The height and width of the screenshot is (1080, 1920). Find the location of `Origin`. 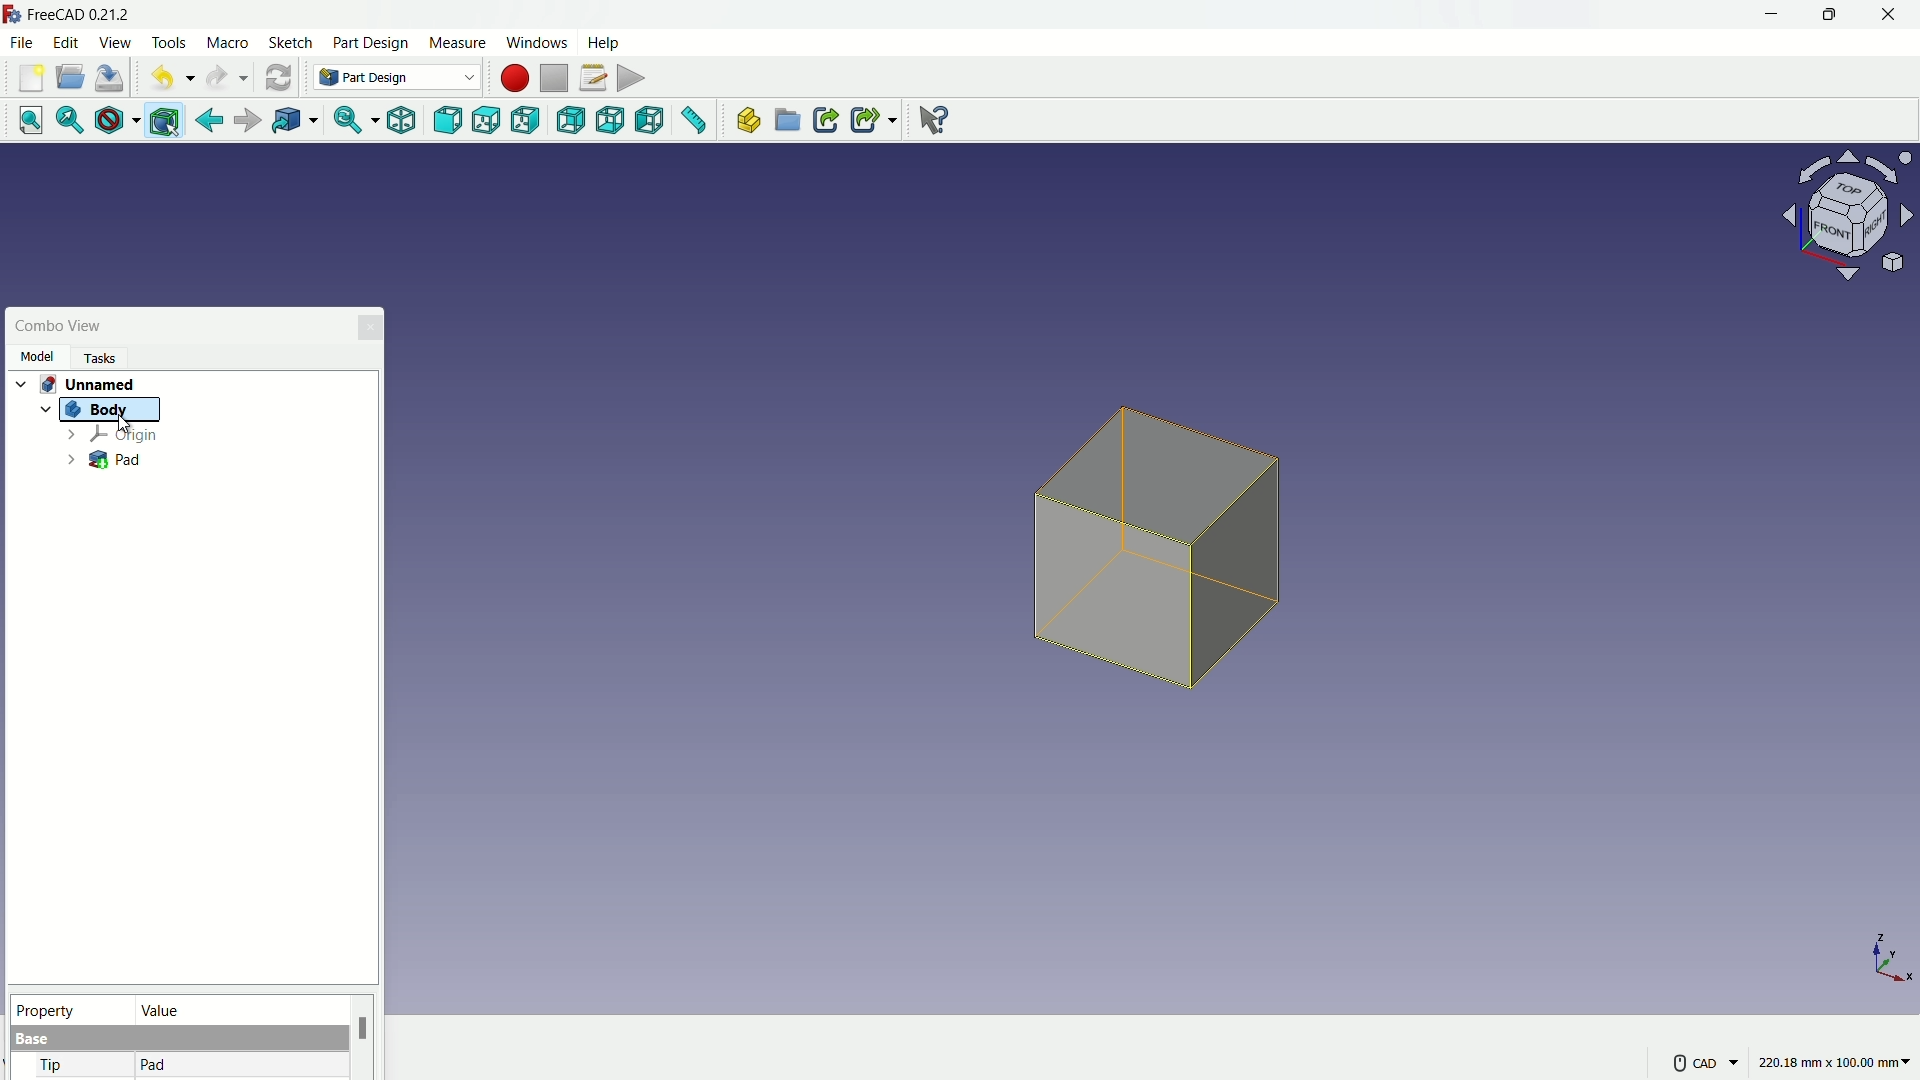

Origin is located at coordinates (111, 435).